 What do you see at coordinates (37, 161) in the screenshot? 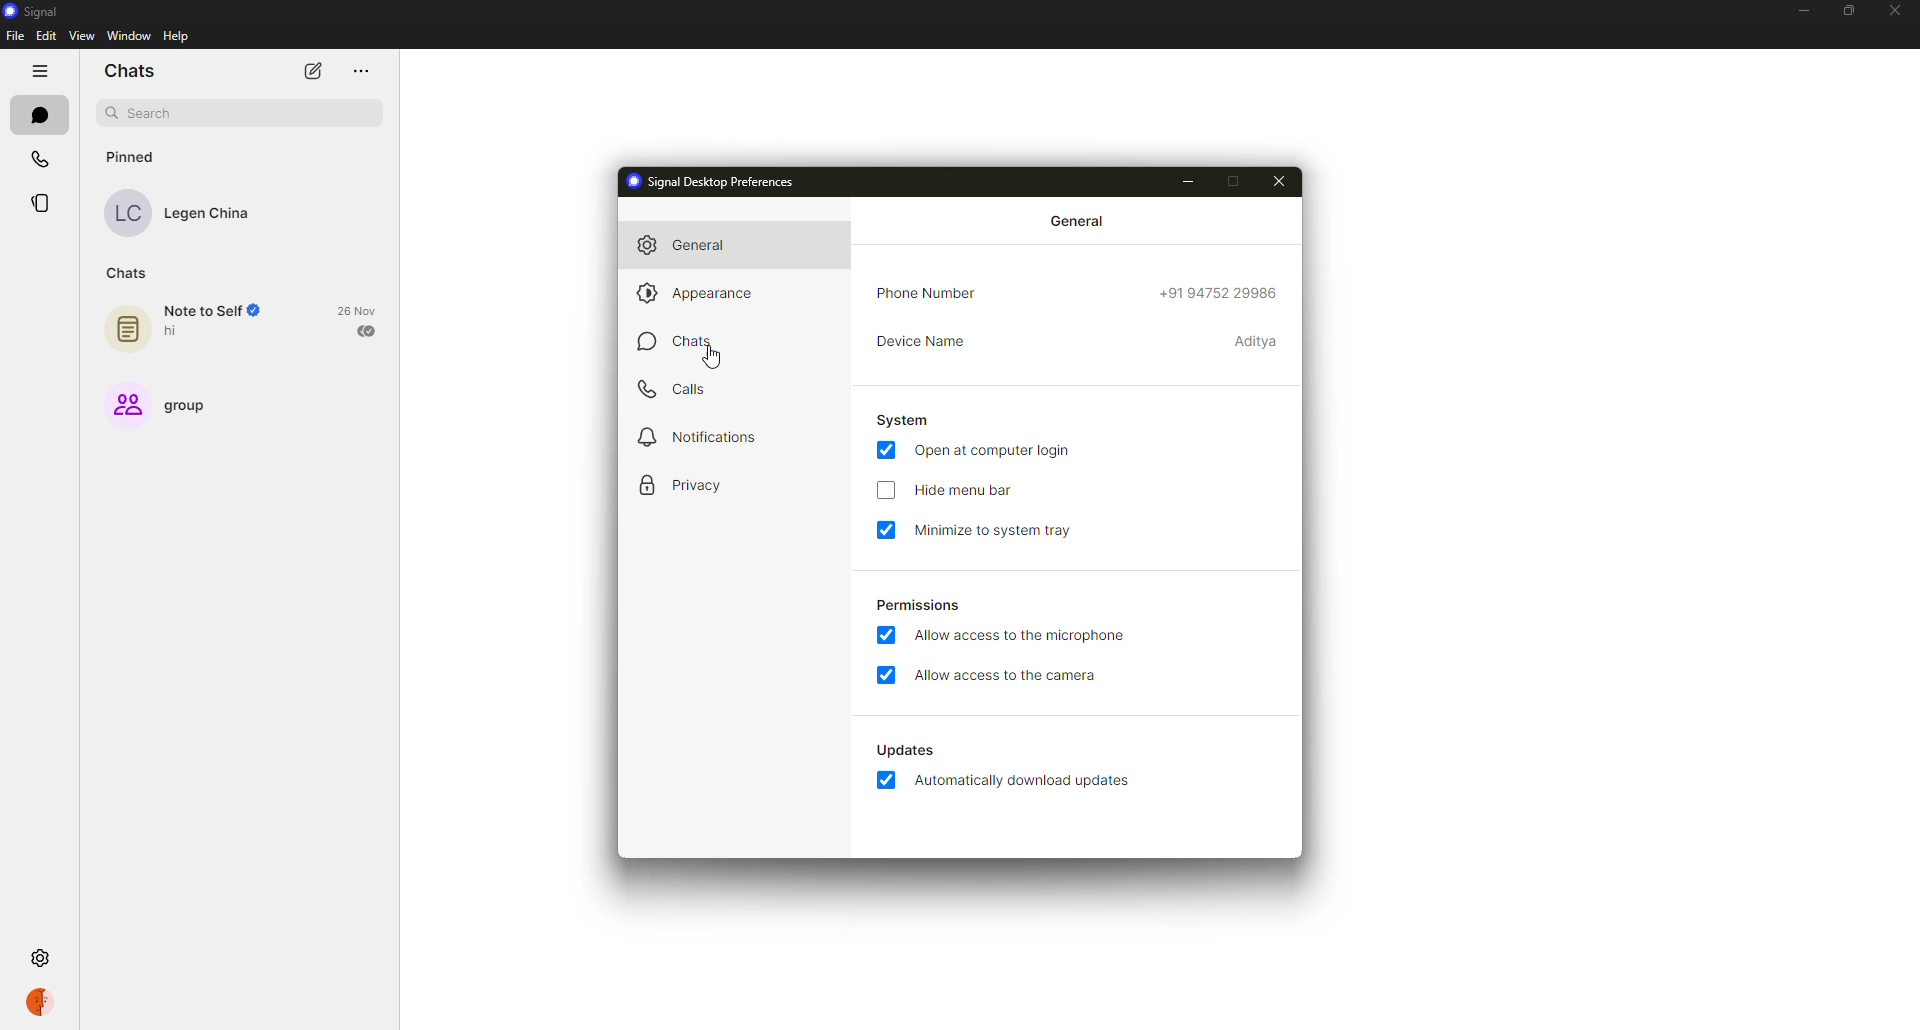
I see `calls` at bounding box center [37, 161].